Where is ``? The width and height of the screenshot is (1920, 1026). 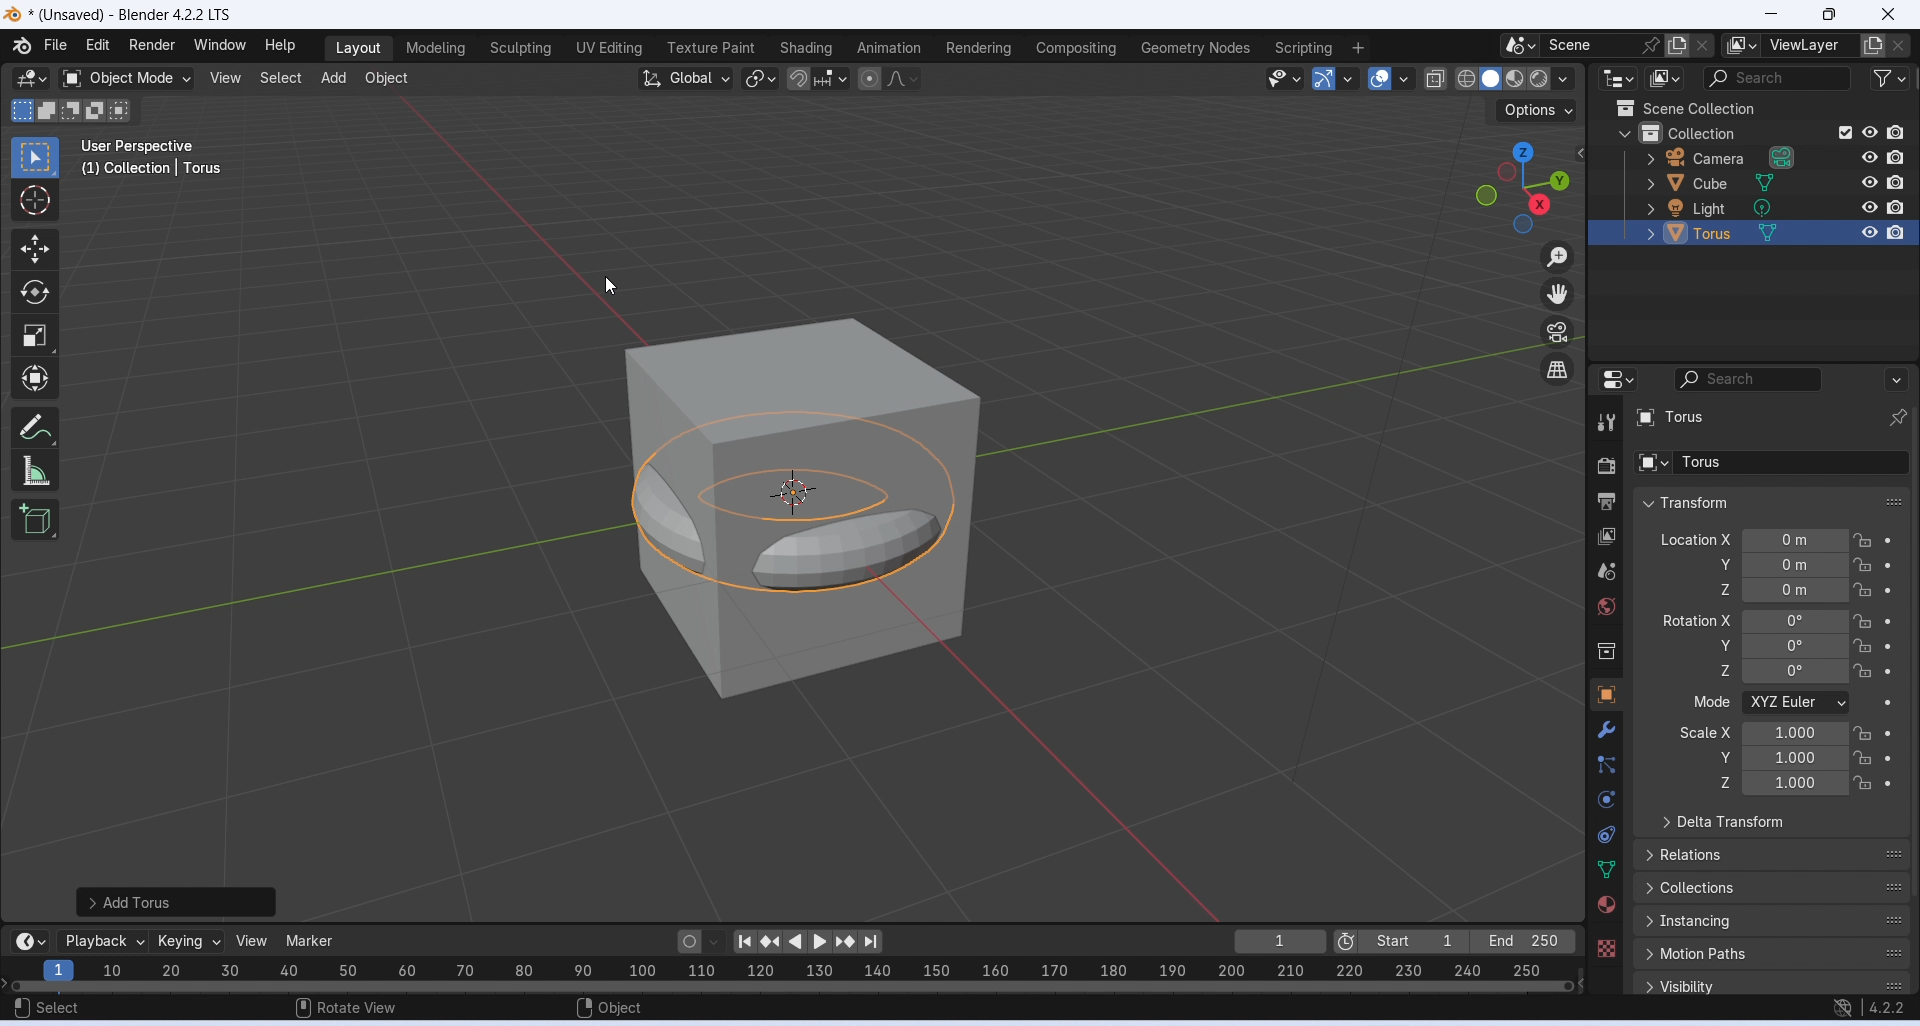  is located at coordinates (1608, 653).